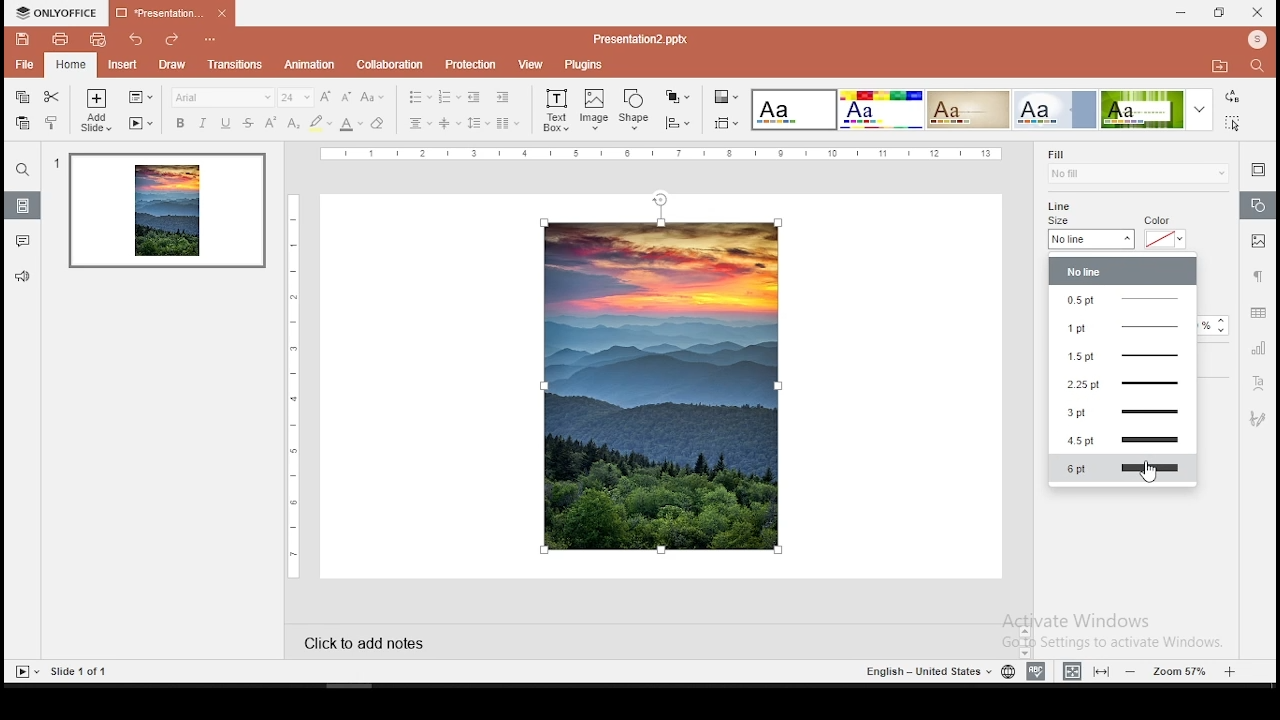 This screenshot has width=1280, height=720. Describe the element at coordinates (1124, 440) in the screenshot. I see `4.5pt` at that location.